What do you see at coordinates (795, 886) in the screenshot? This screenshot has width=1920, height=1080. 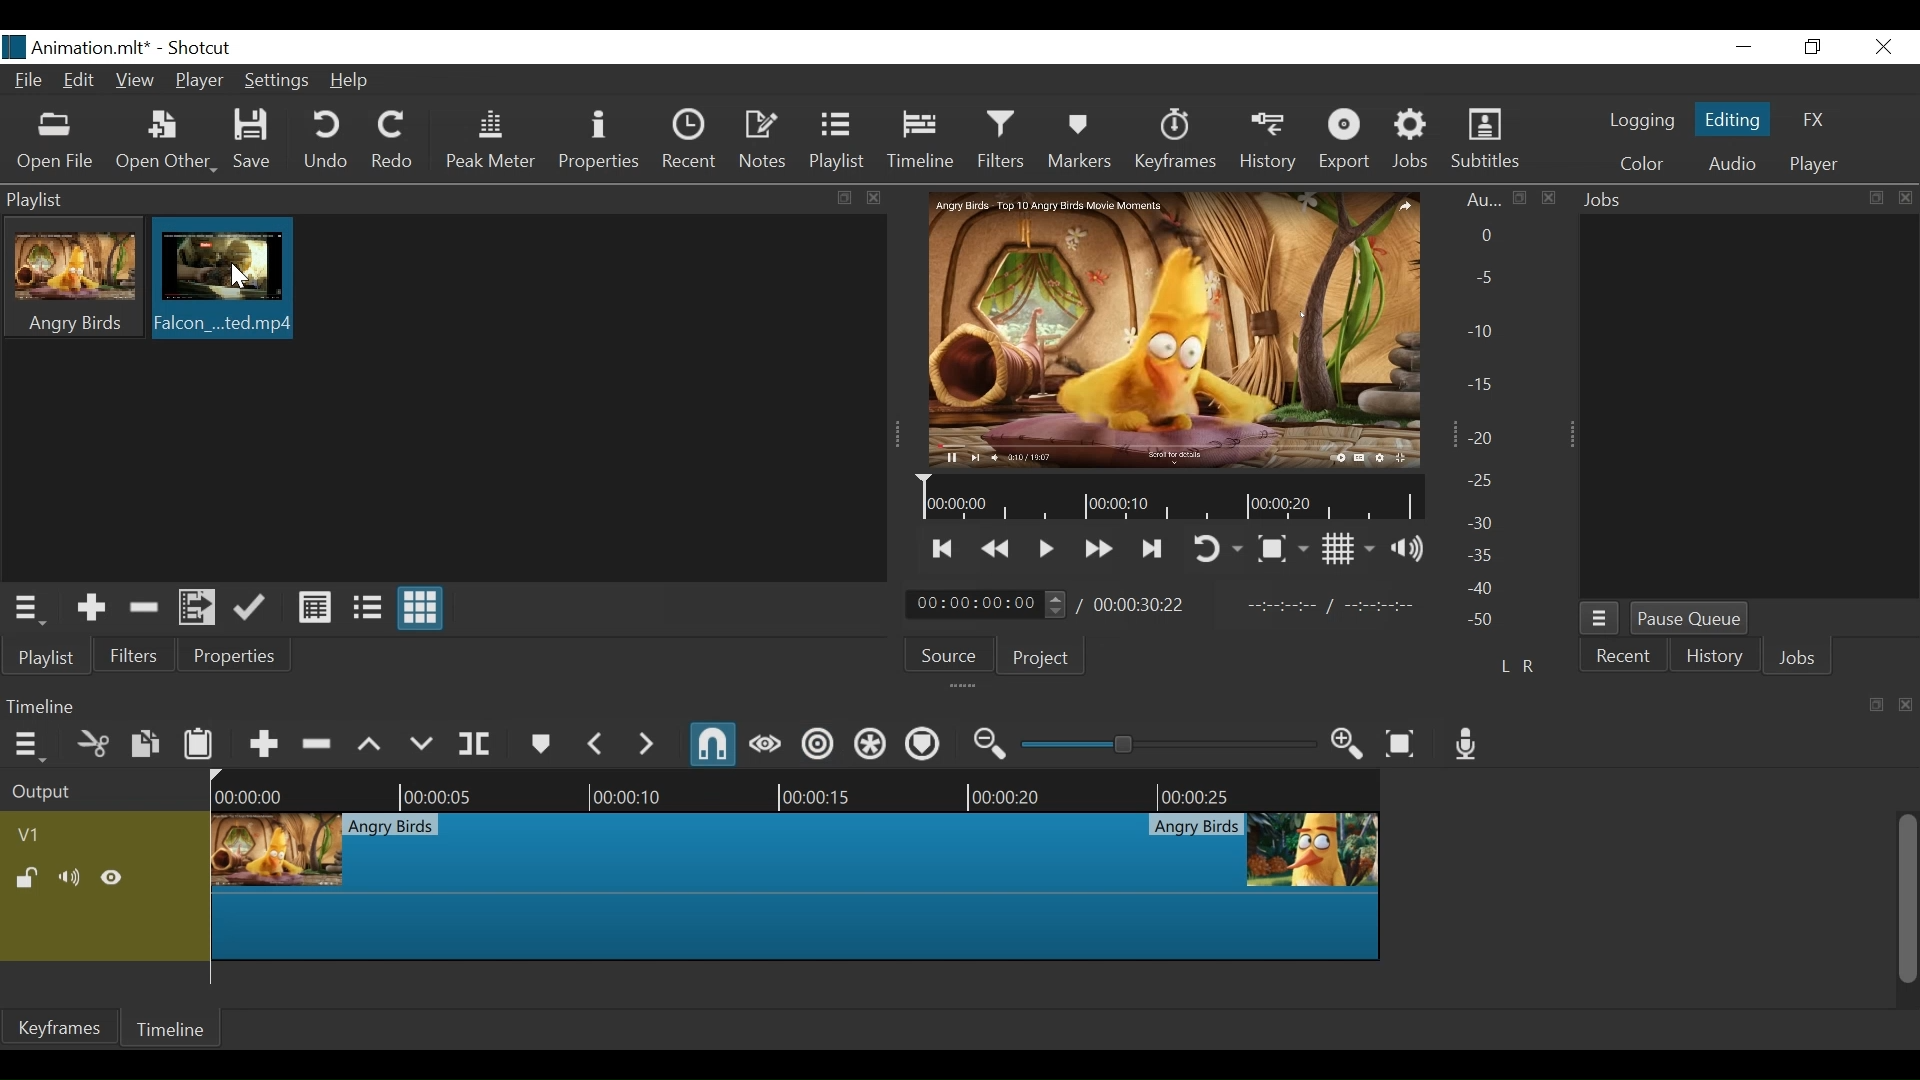 I see `Clip` at bounding box center [795, 886].